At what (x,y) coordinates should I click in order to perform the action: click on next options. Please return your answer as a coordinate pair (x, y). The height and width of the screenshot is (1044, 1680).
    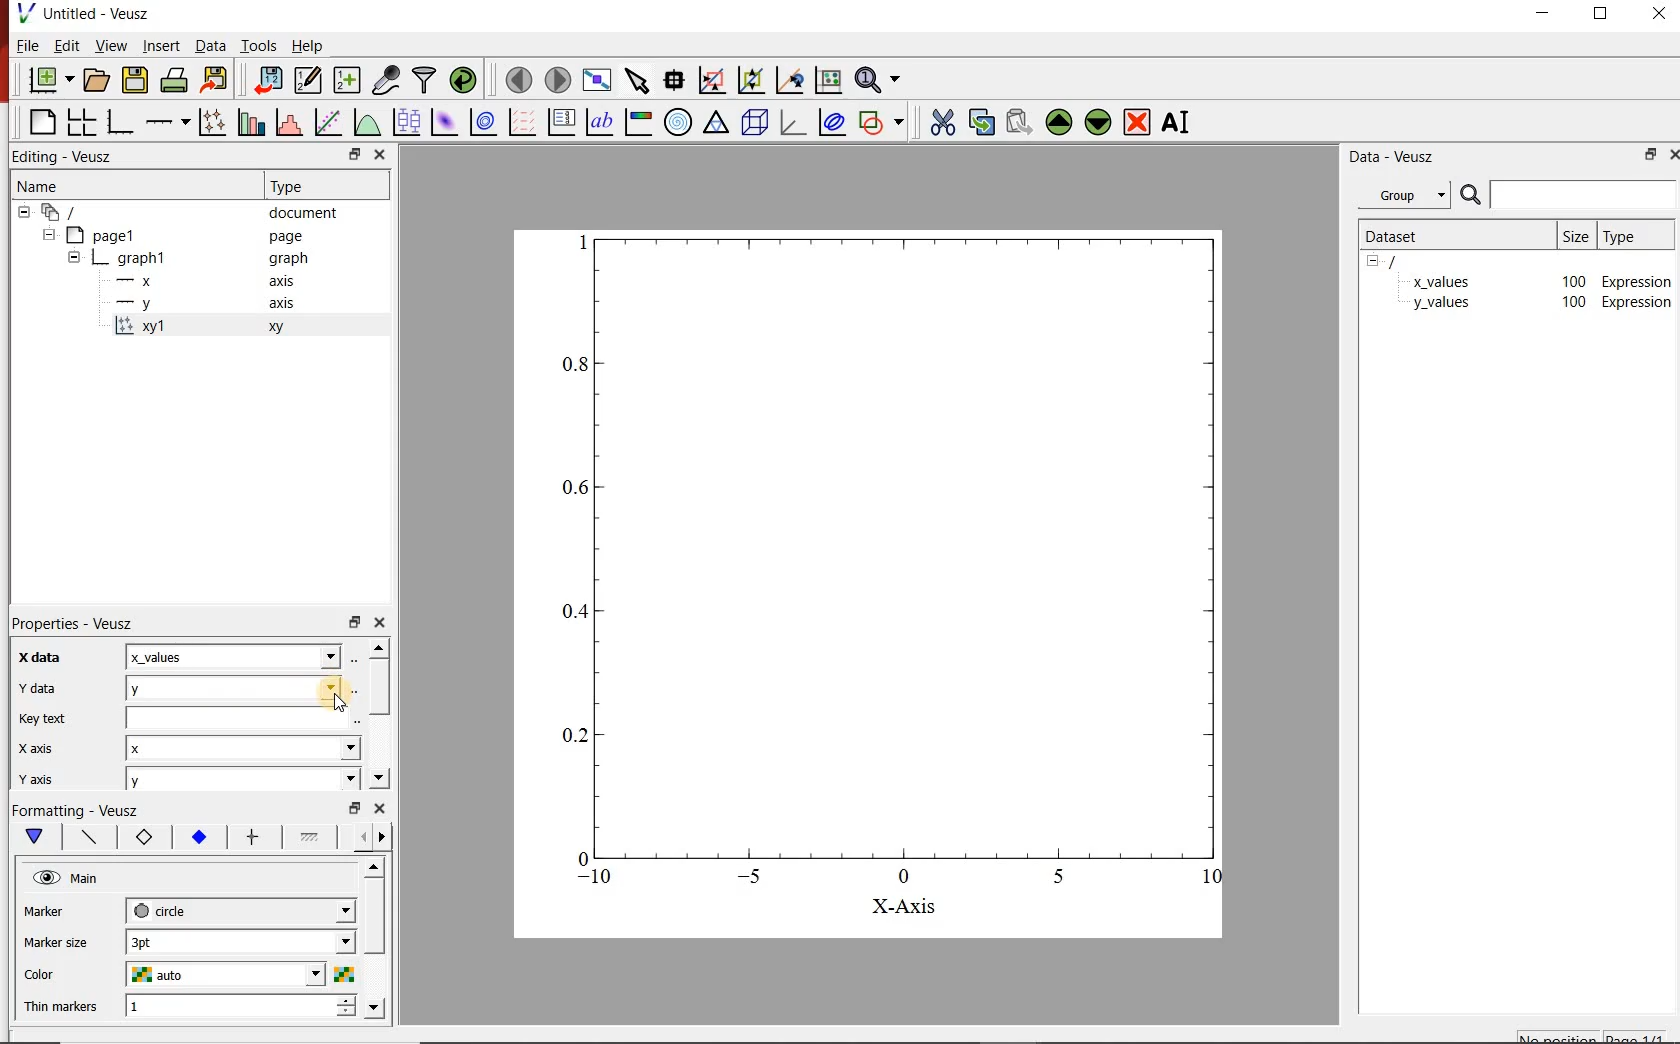
    Looking at the image, I should click on (386, 838).